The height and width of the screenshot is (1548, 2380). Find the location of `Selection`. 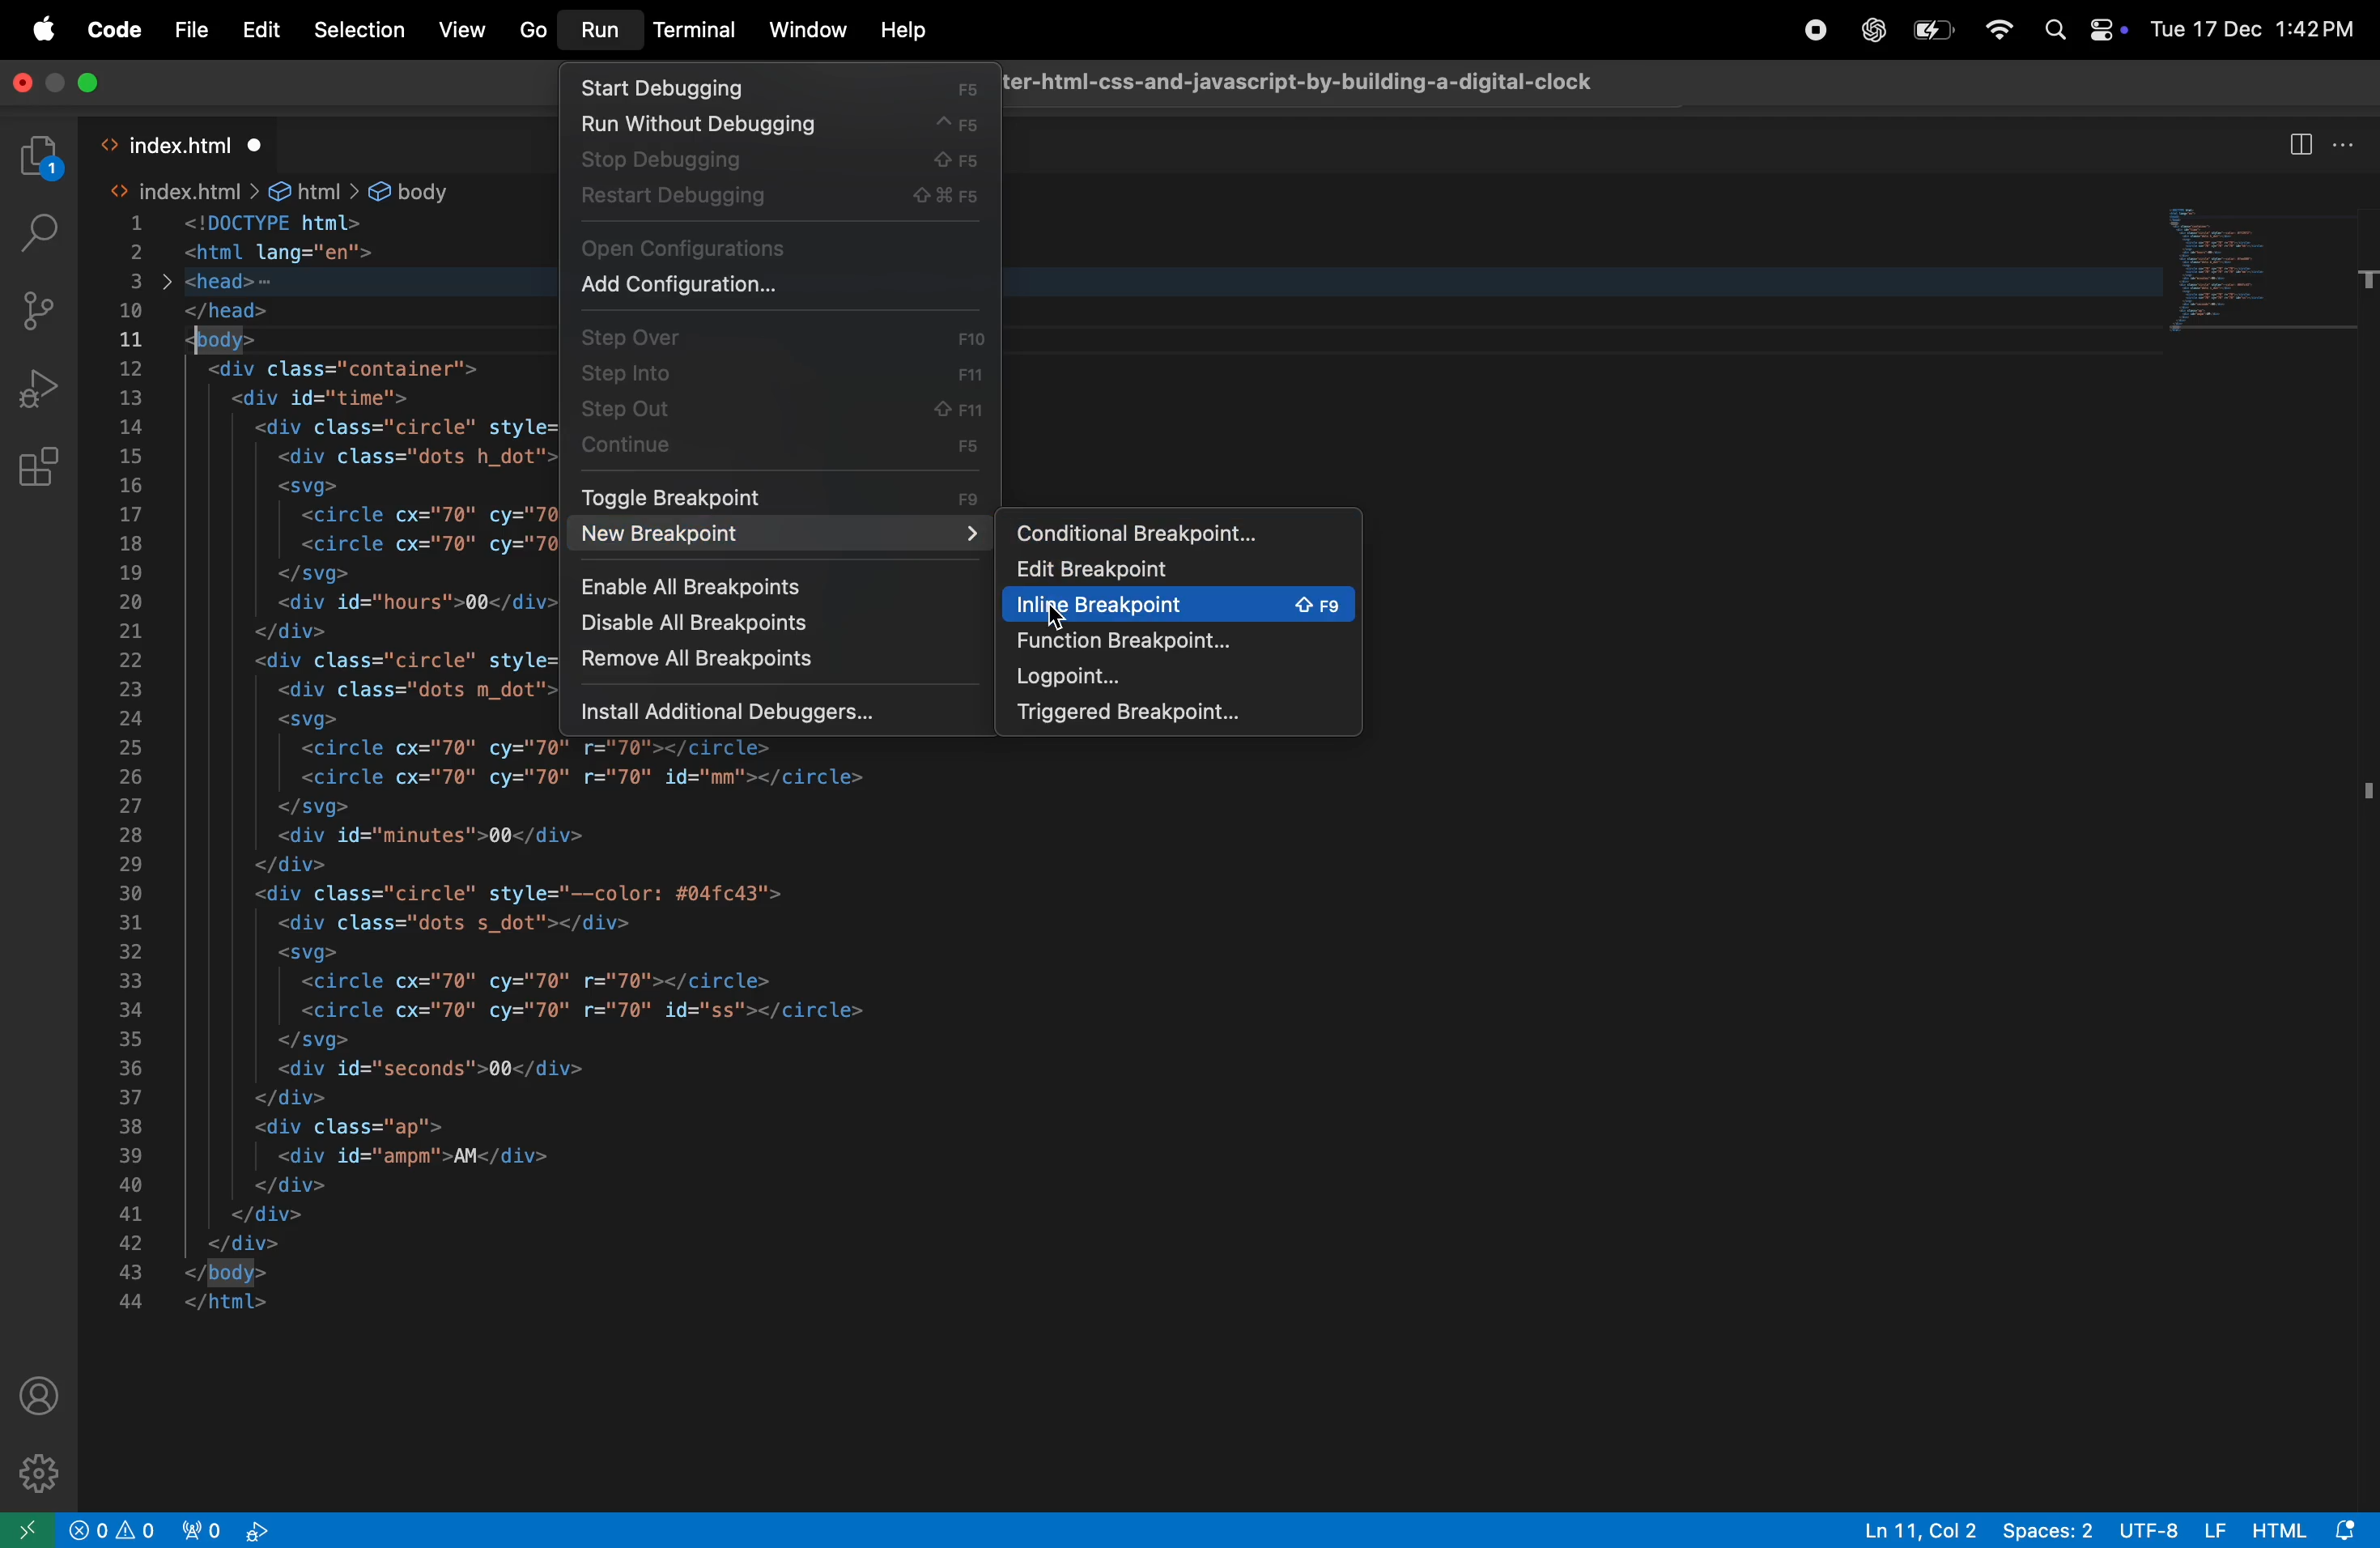

Selection is located at coordinates (356, 30).